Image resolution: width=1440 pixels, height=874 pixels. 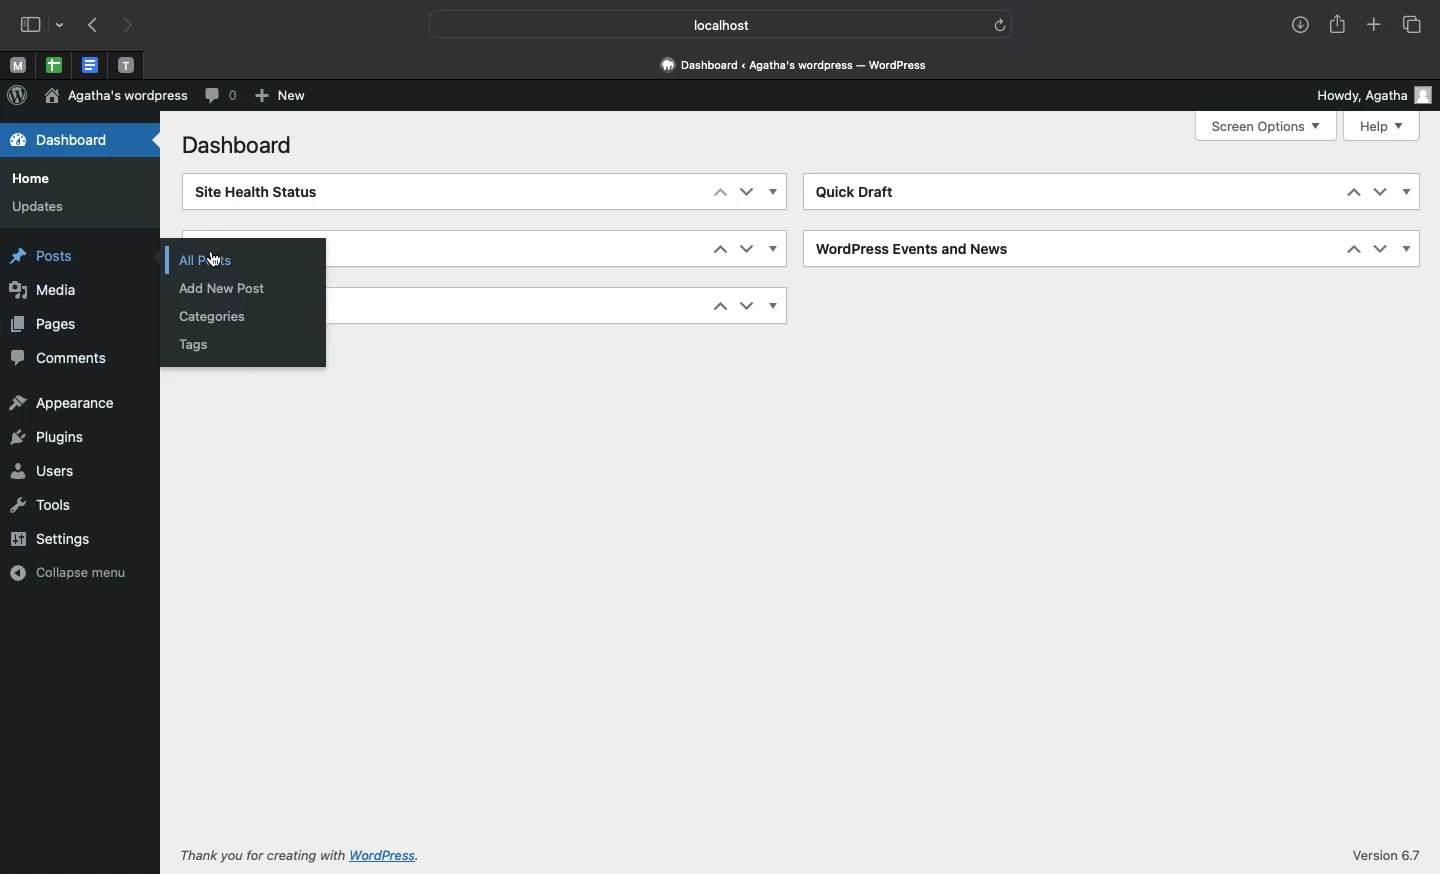 I want to click on excel sheet, so click(x=52, y=64).